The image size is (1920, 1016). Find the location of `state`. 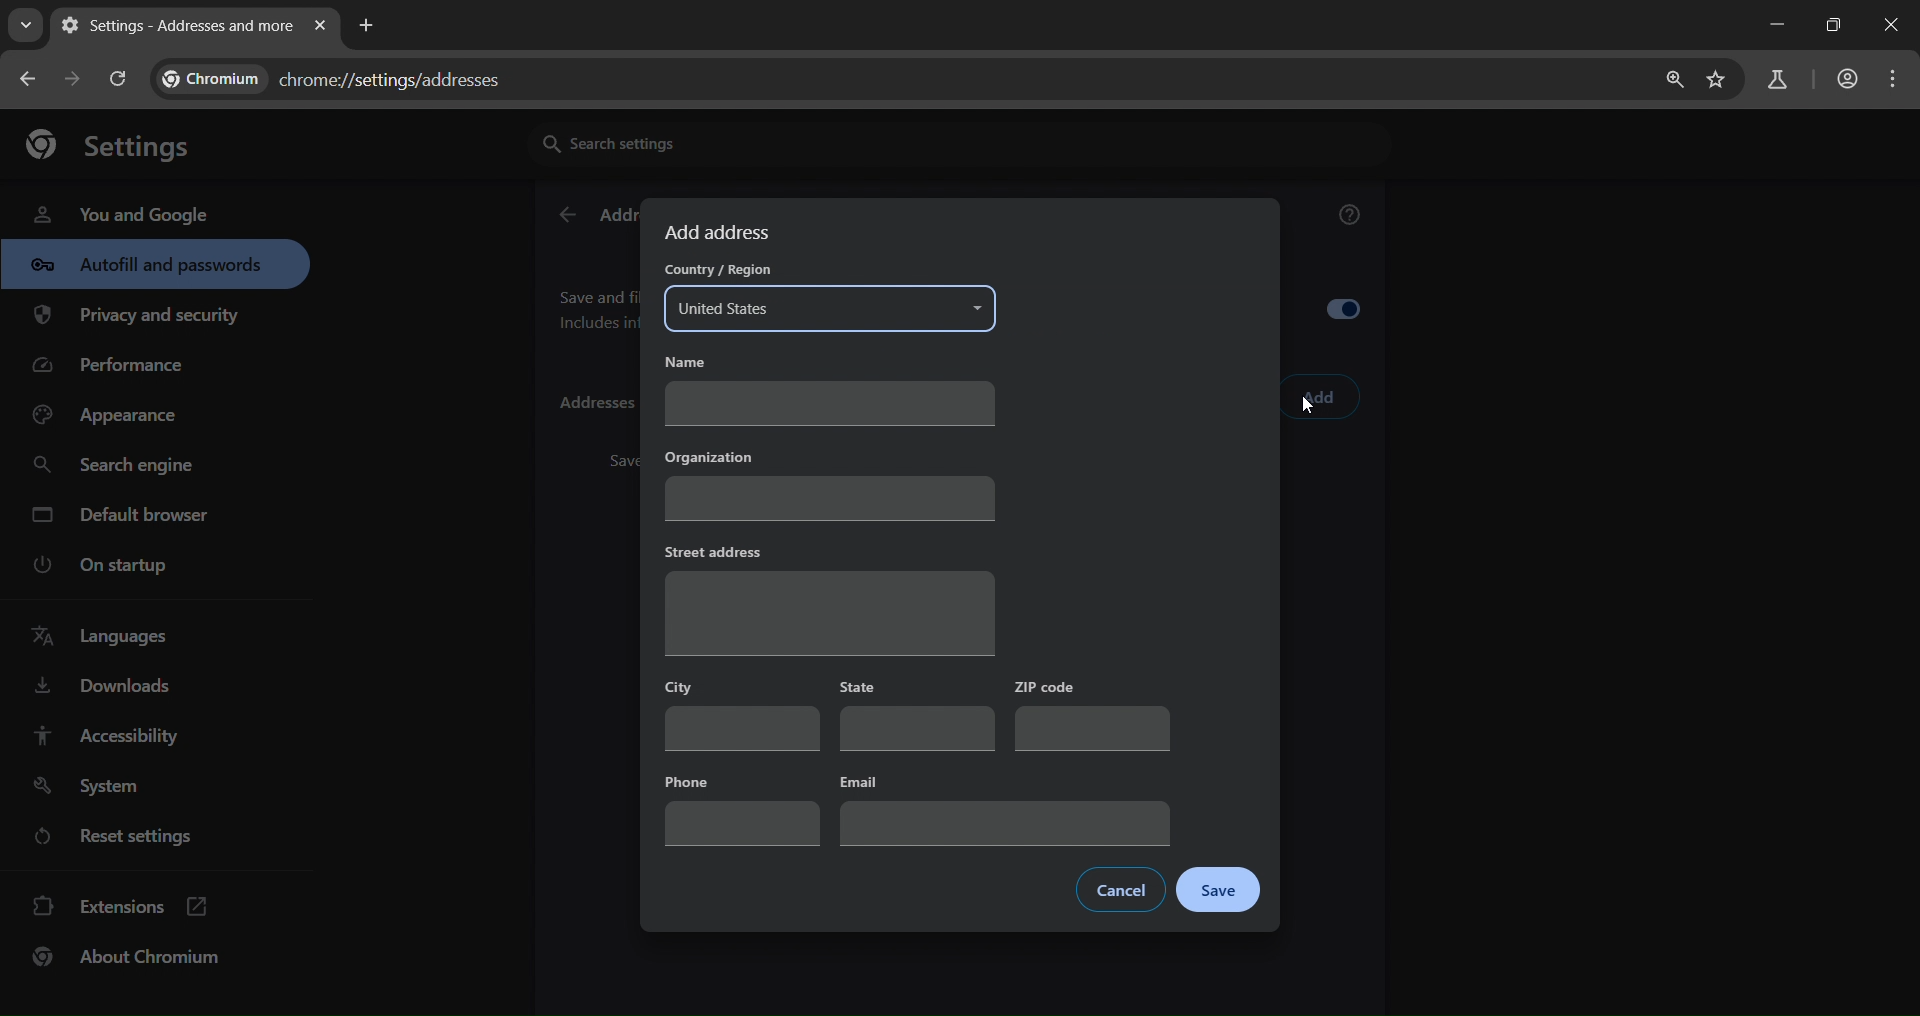

state is located at coordinates (914, 716).